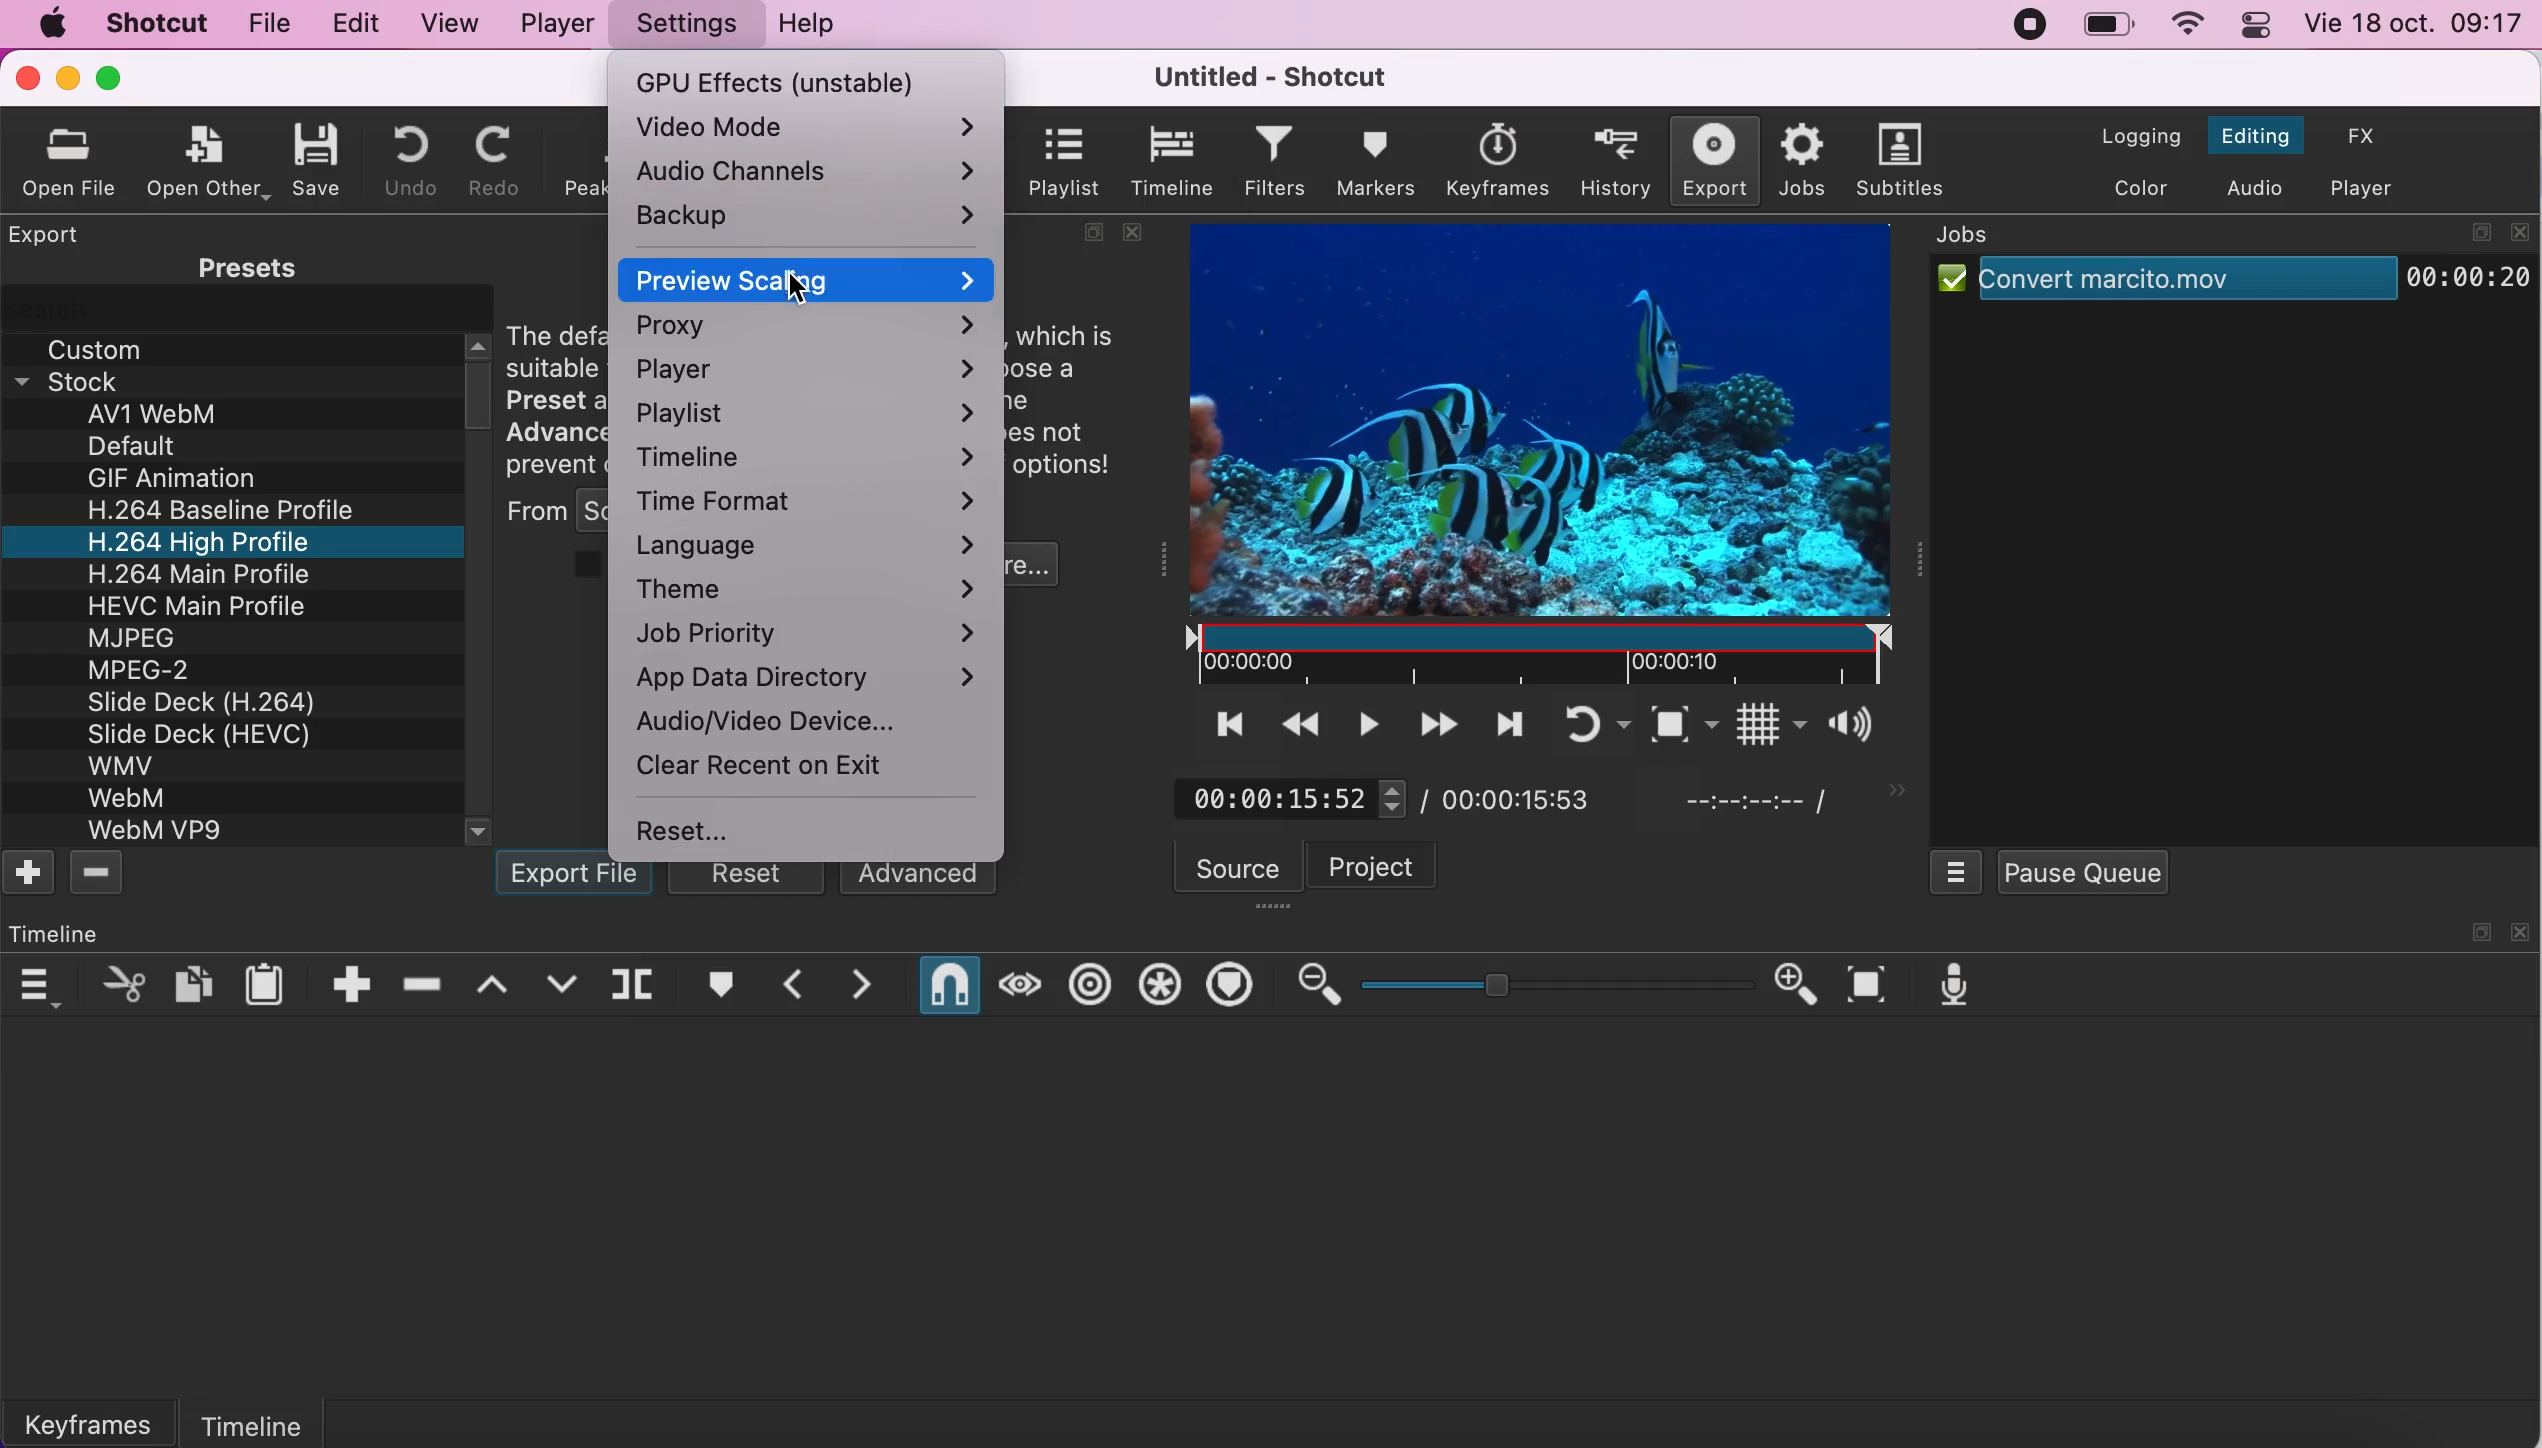  Describe the element at coordinates (1957, 869) in the screenshot. I see `jobs menu` at that location.